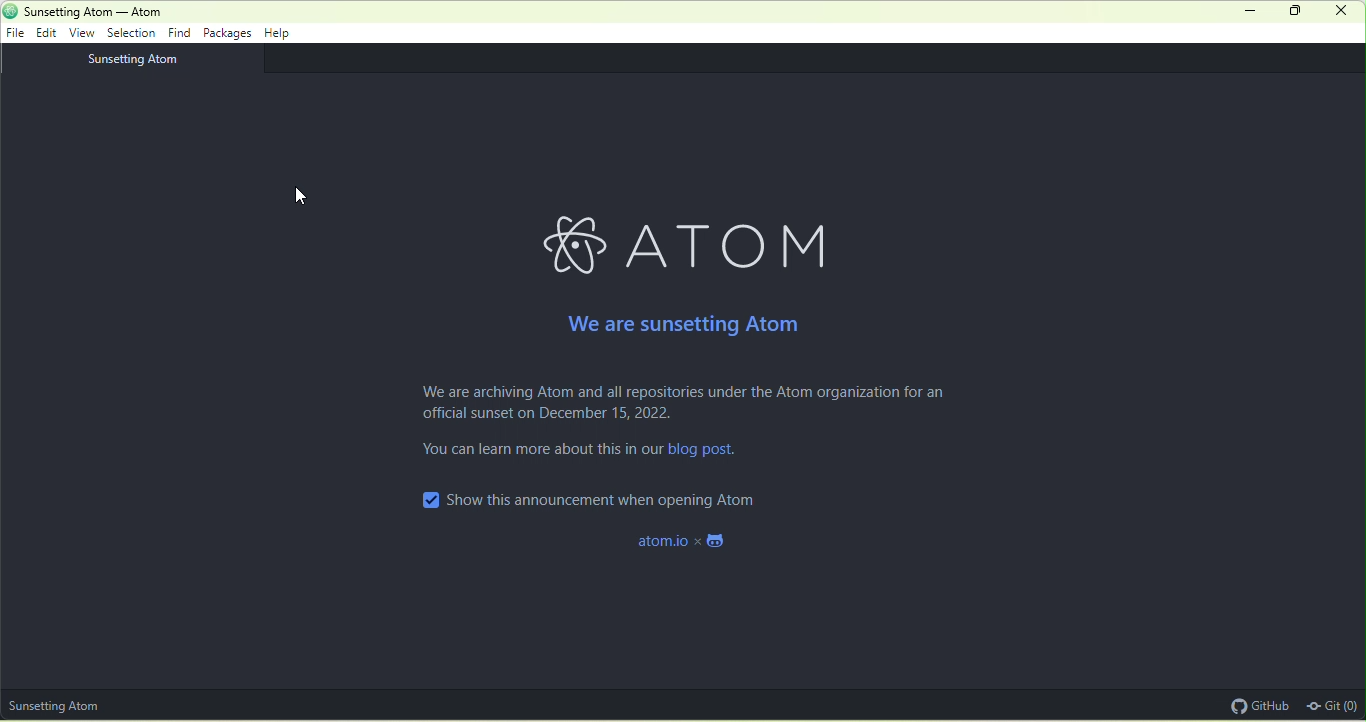  What do you see at coordinates (280, 36) in the screenshot?
I see `help` at bounding box center [280, 36].